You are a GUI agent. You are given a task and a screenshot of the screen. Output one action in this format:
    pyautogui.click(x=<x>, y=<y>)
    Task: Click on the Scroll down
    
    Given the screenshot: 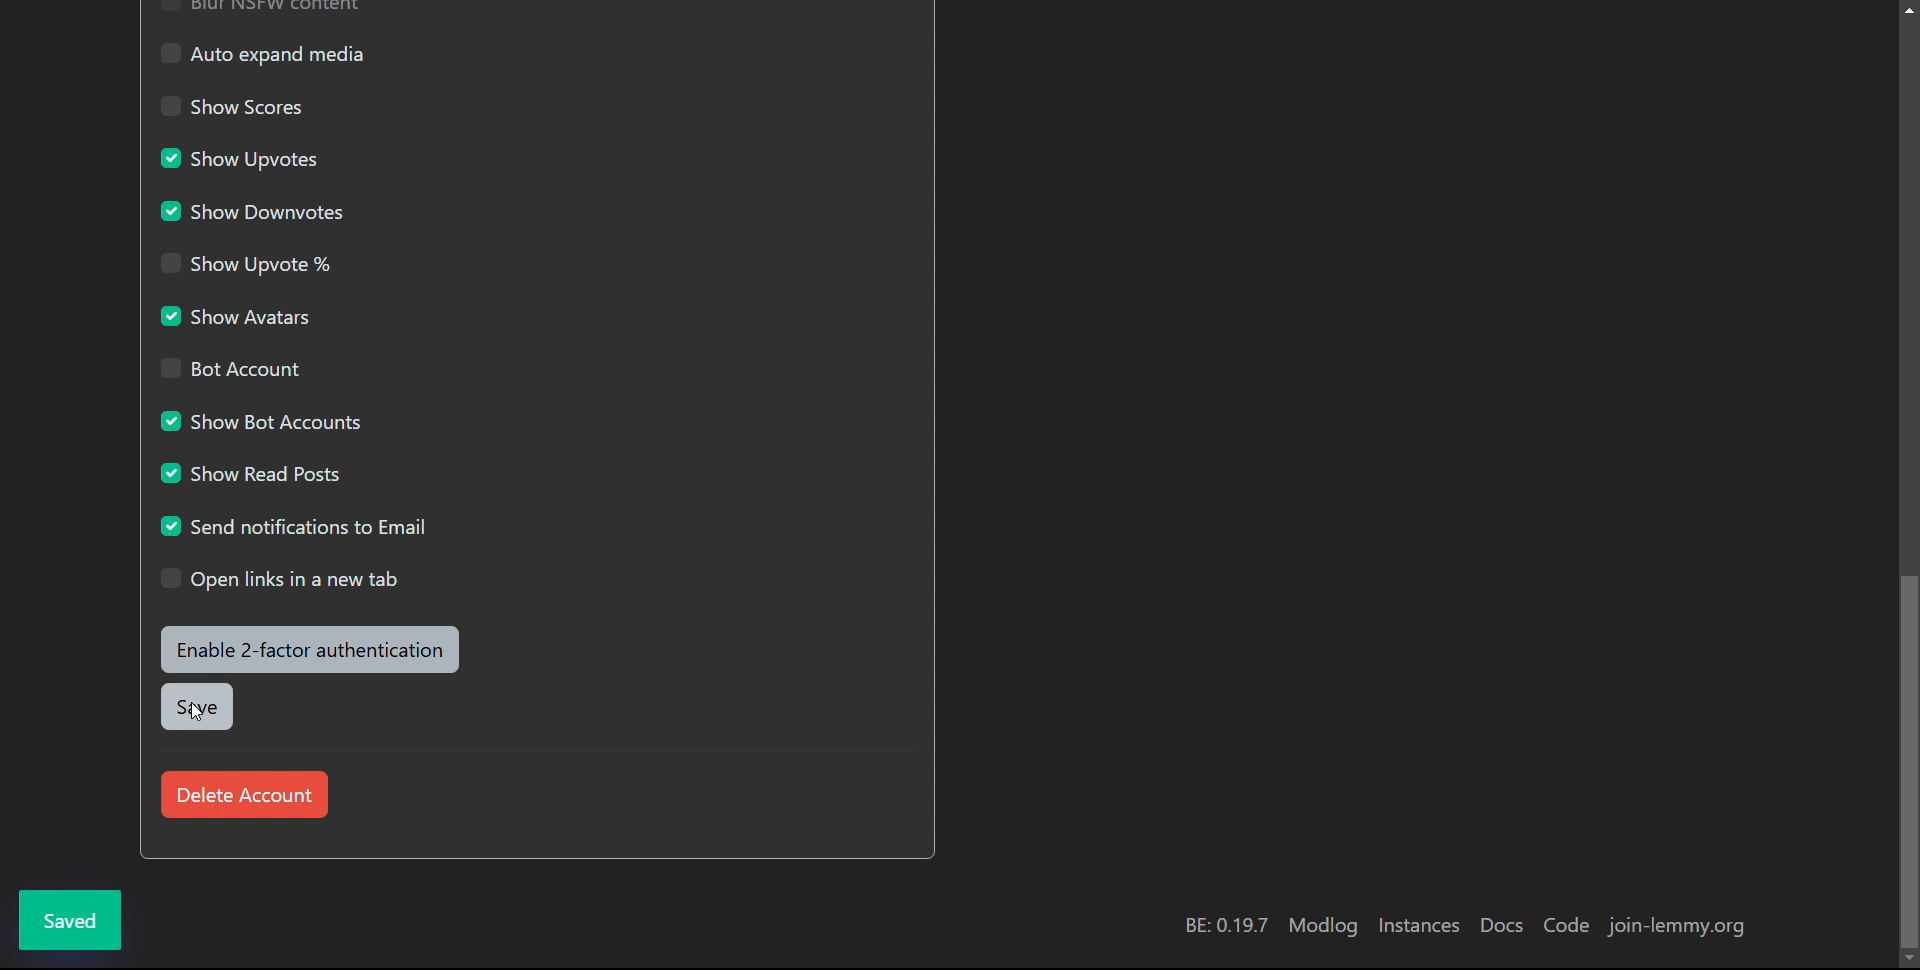 What is the action you would take?
    pyautogui.click(x=1908, y=960)
    